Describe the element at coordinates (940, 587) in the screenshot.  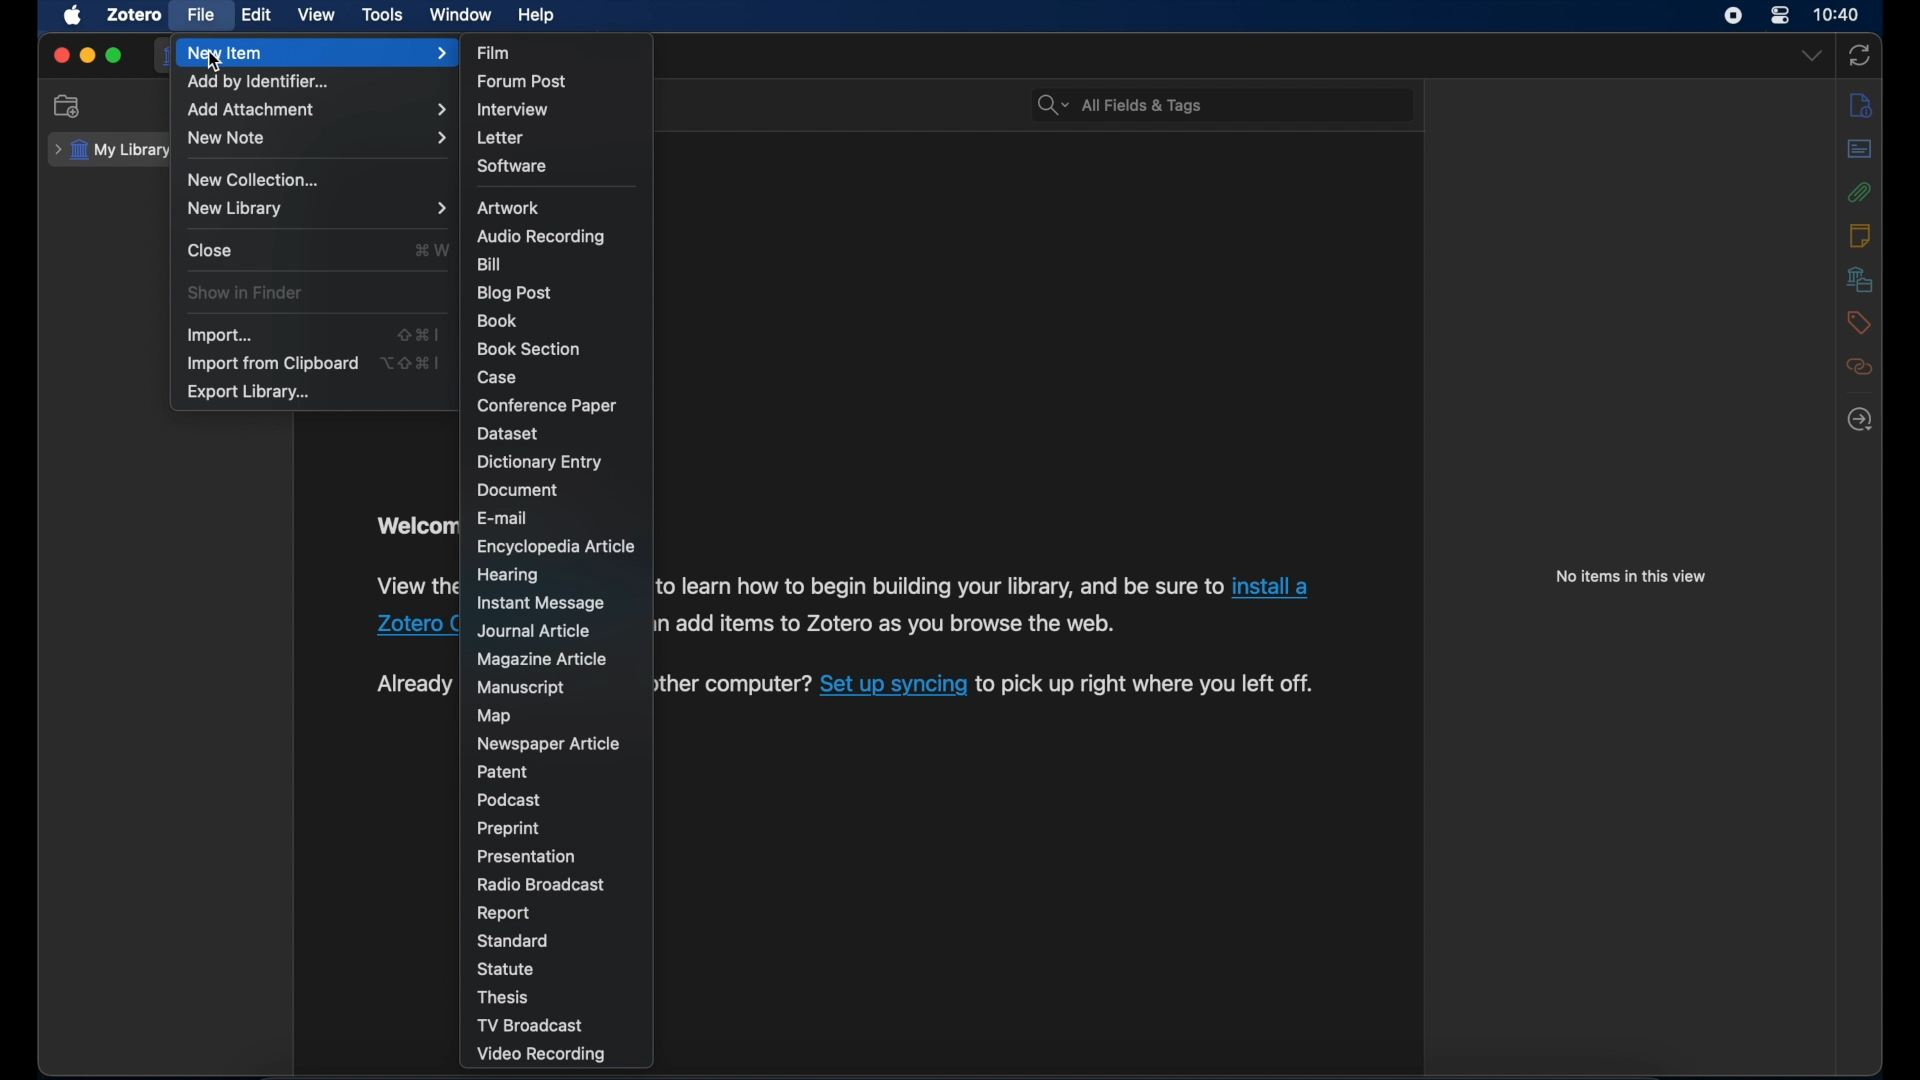
I see `to learn how to begin building your library, and be sure to` at that location.